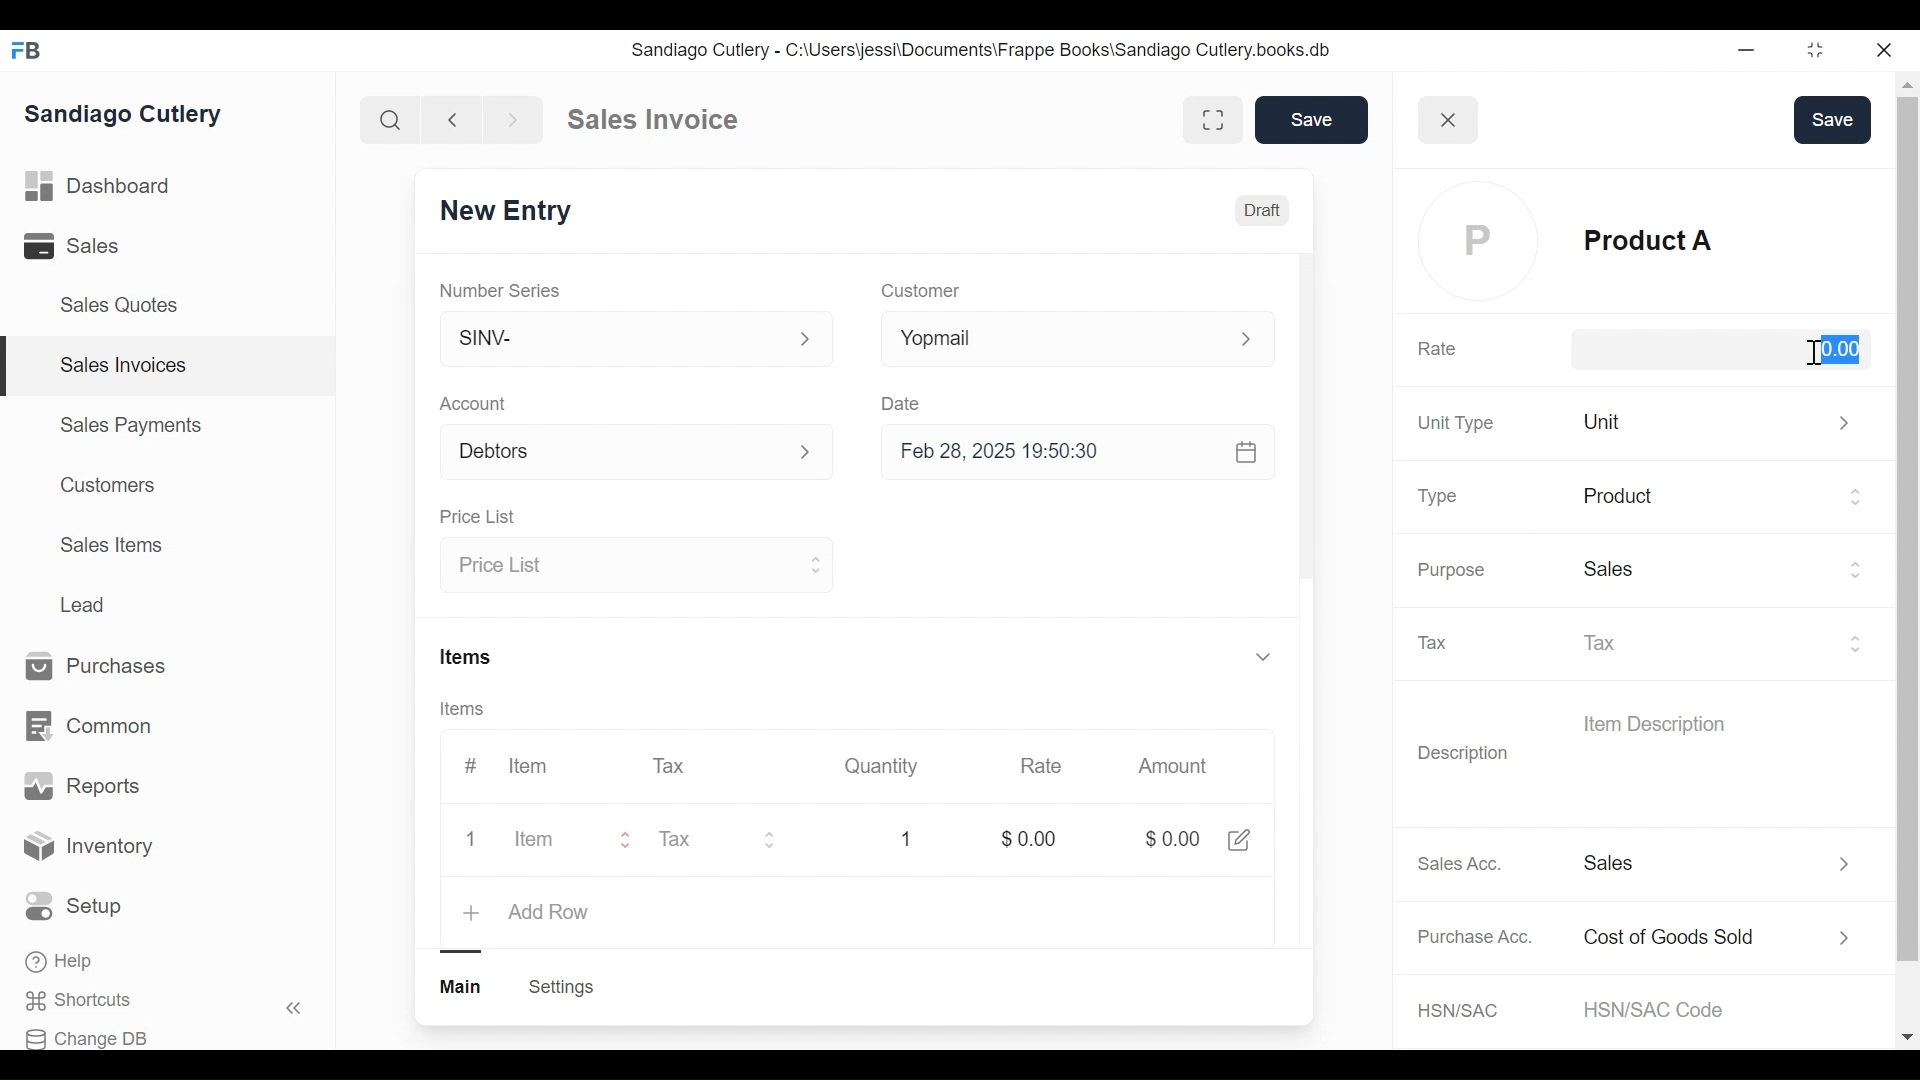 This screenshot has width=1920, height=1080. Describe the element at coordinates (87, 1039) in the screenshot. I see `Change DB` at that location.